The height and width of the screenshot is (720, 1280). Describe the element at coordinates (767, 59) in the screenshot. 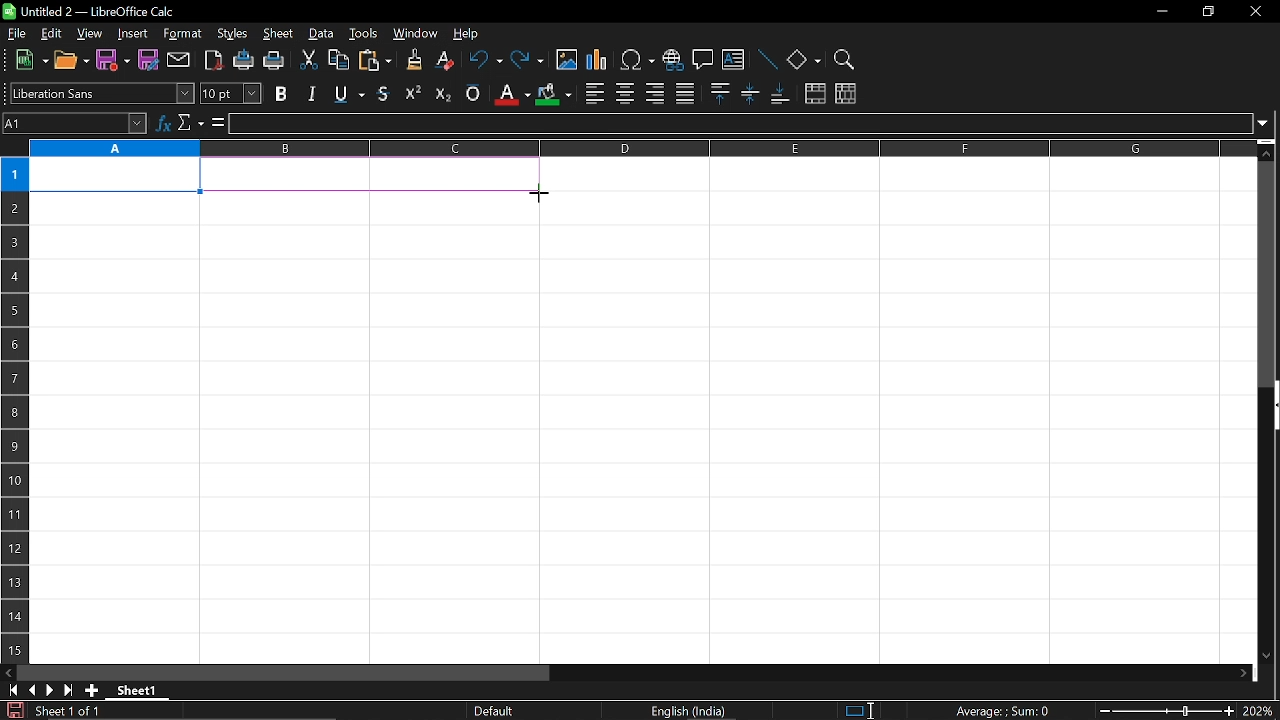

I see `line` at that location.